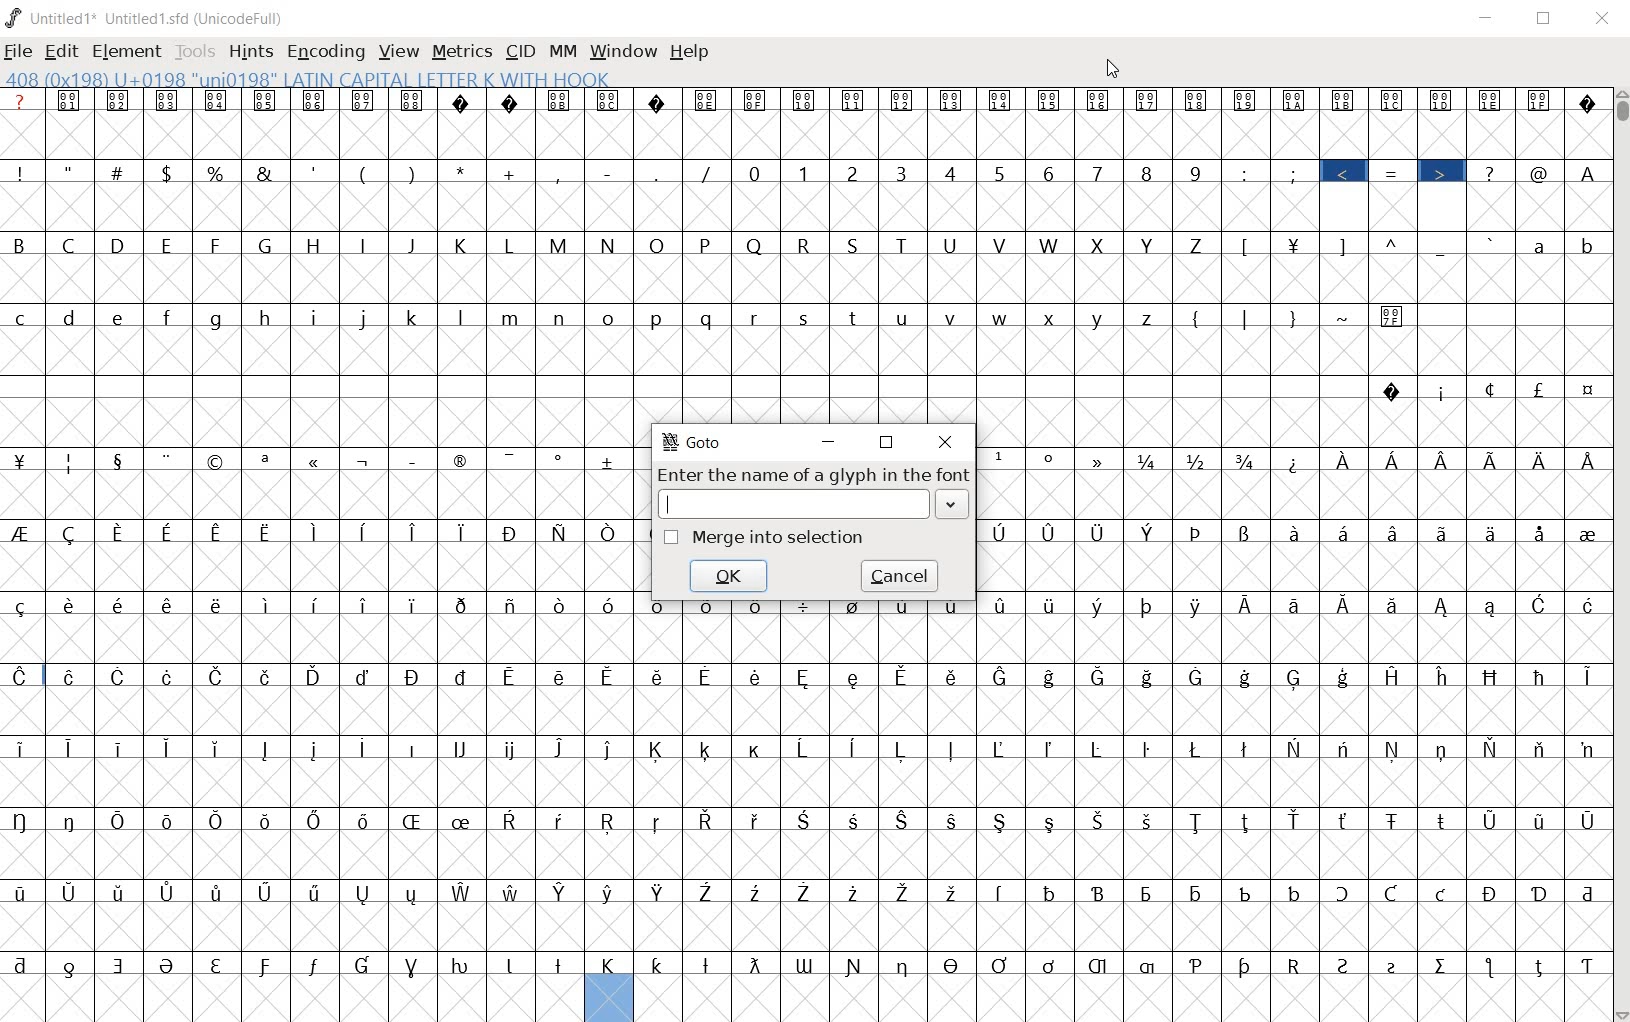 This screenshot has width=1630, height=1022. What do you see at coordinates (809, 100) in the screenshot?
I see `unrecognized glyphs` at bounding box center [809, 100].